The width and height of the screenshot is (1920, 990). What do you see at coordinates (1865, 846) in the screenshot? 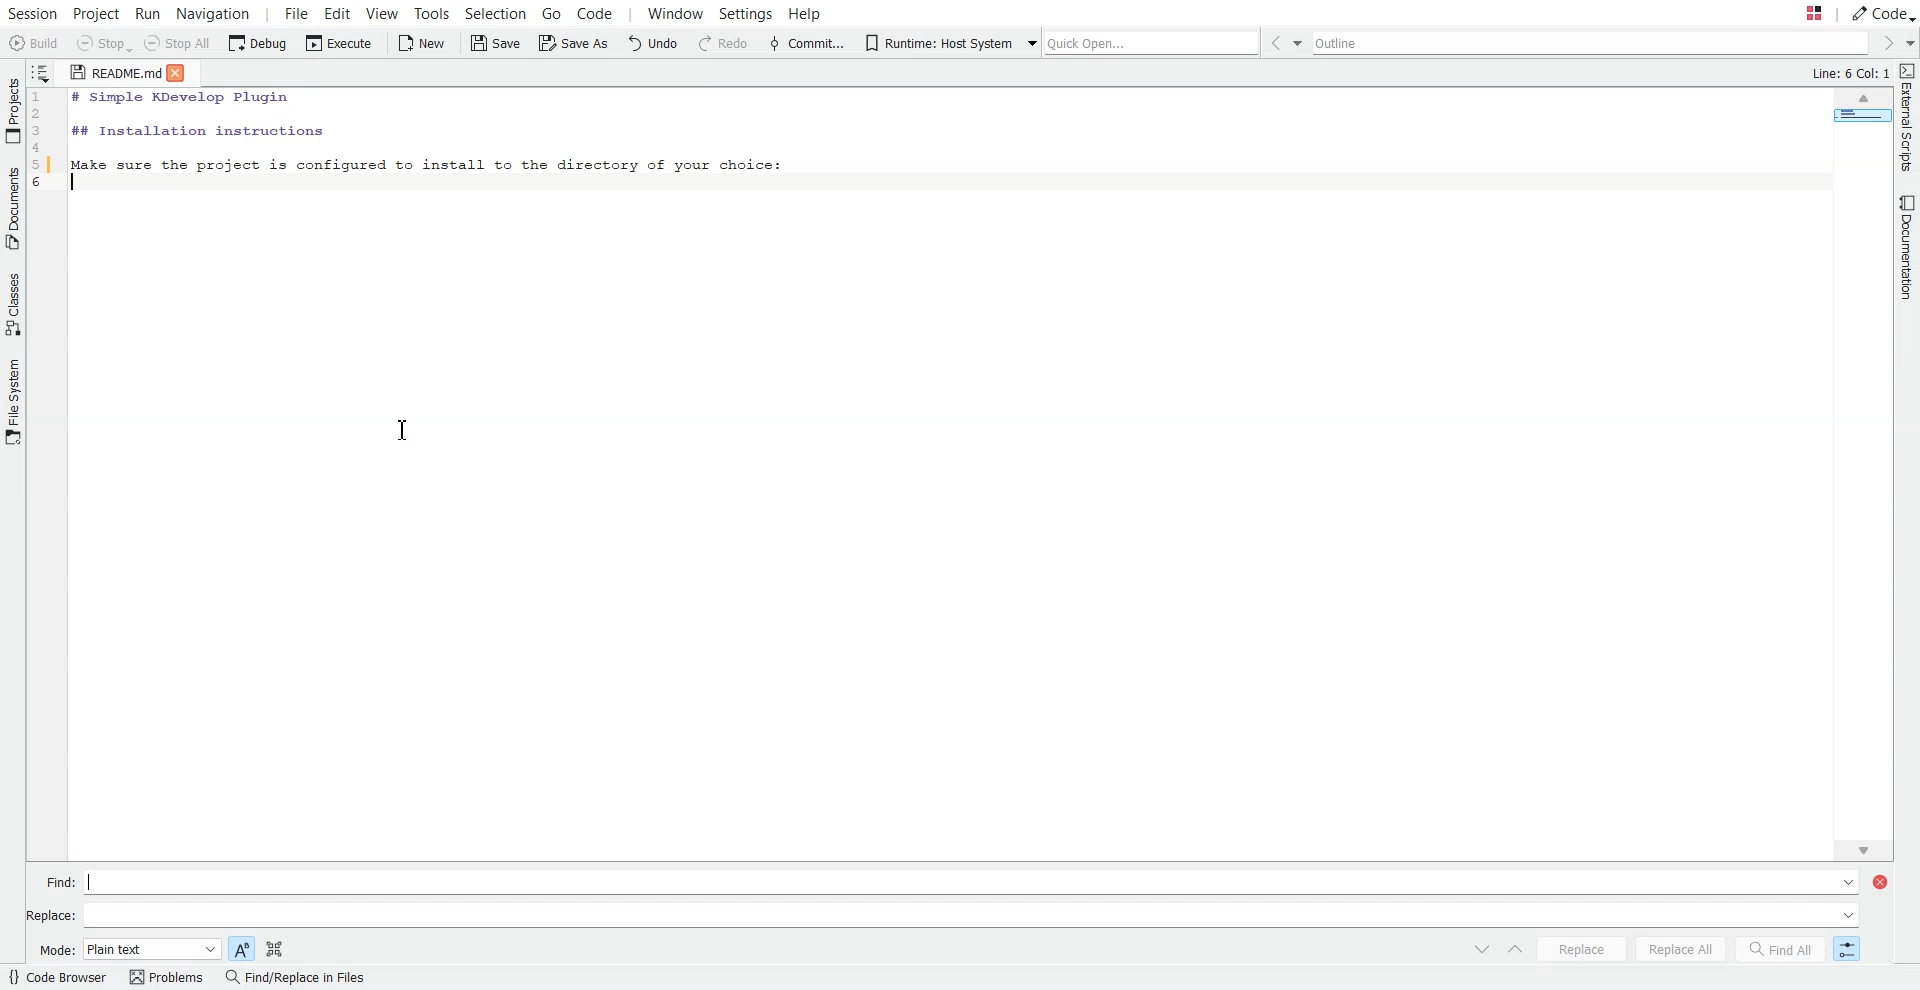
I see `Scroll Bar Down` at bounding box center [1865, 846].